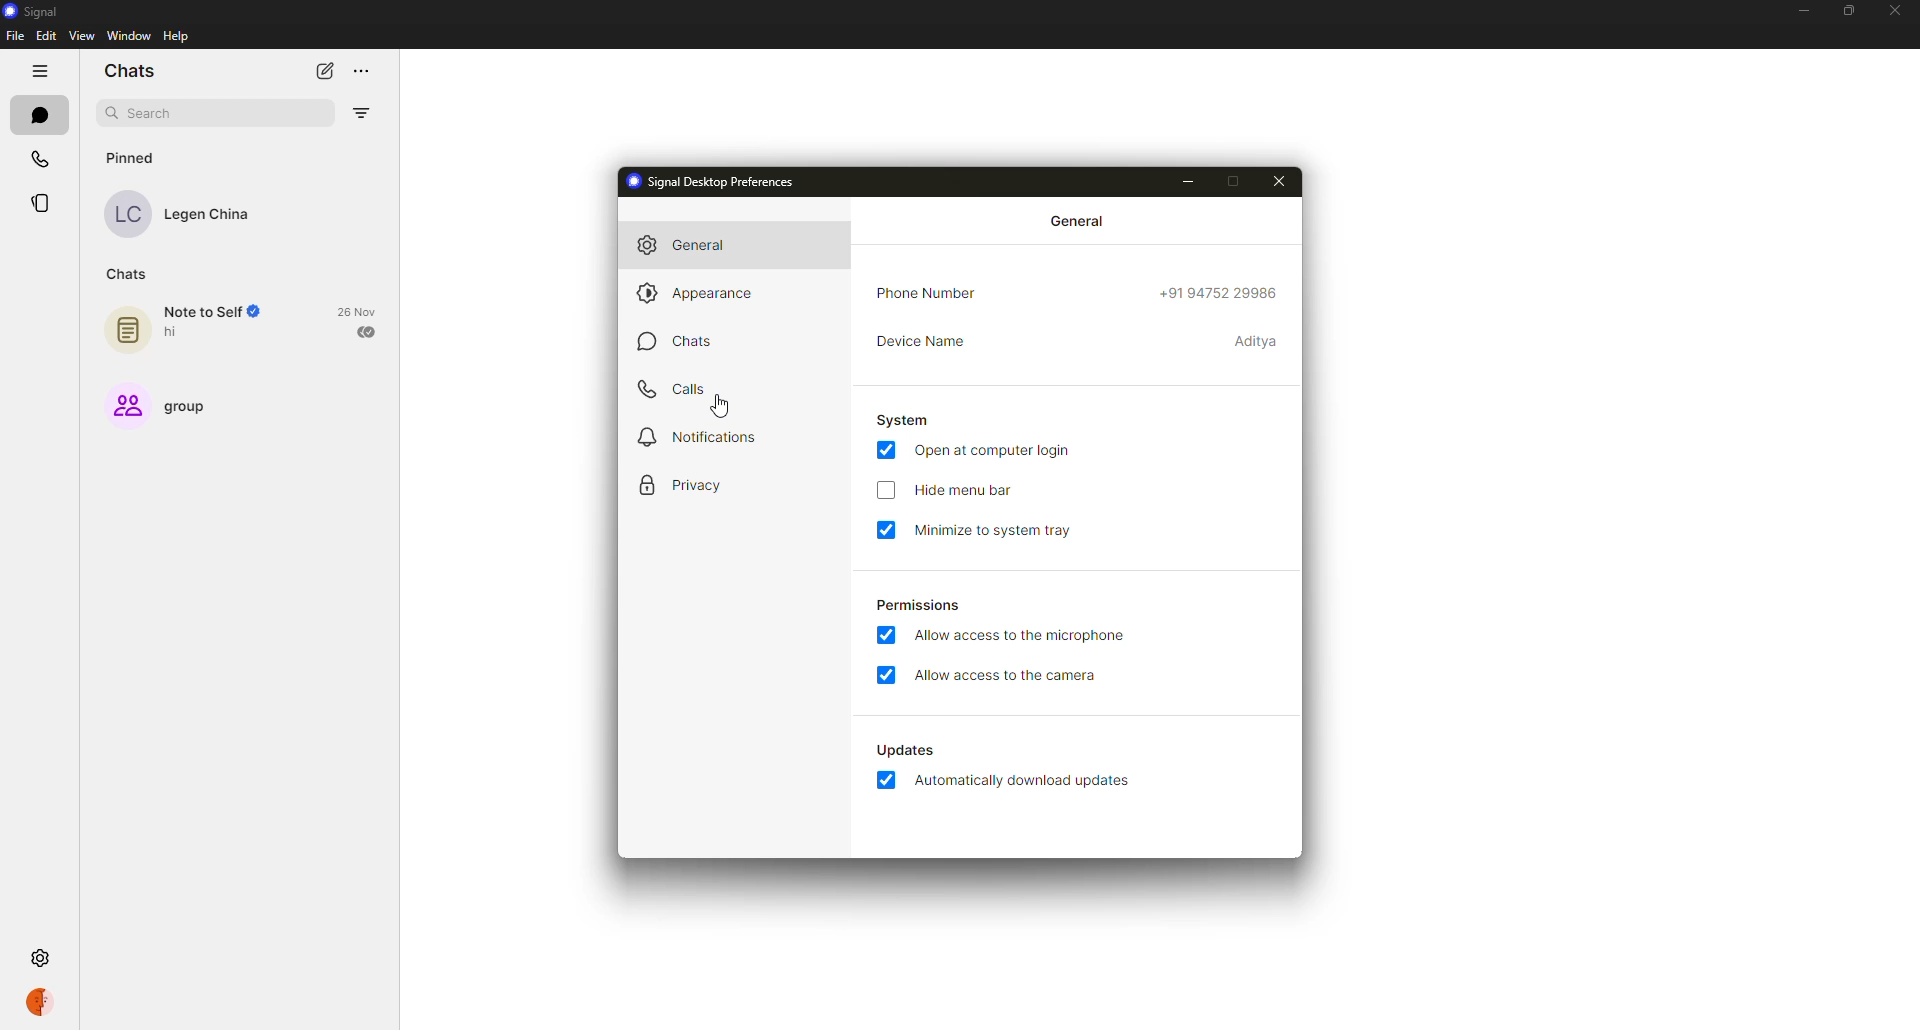  What do you see at coordinates (42, 71) in the screenshot?
I see `hide tabs` at bounding box center [42, 71].